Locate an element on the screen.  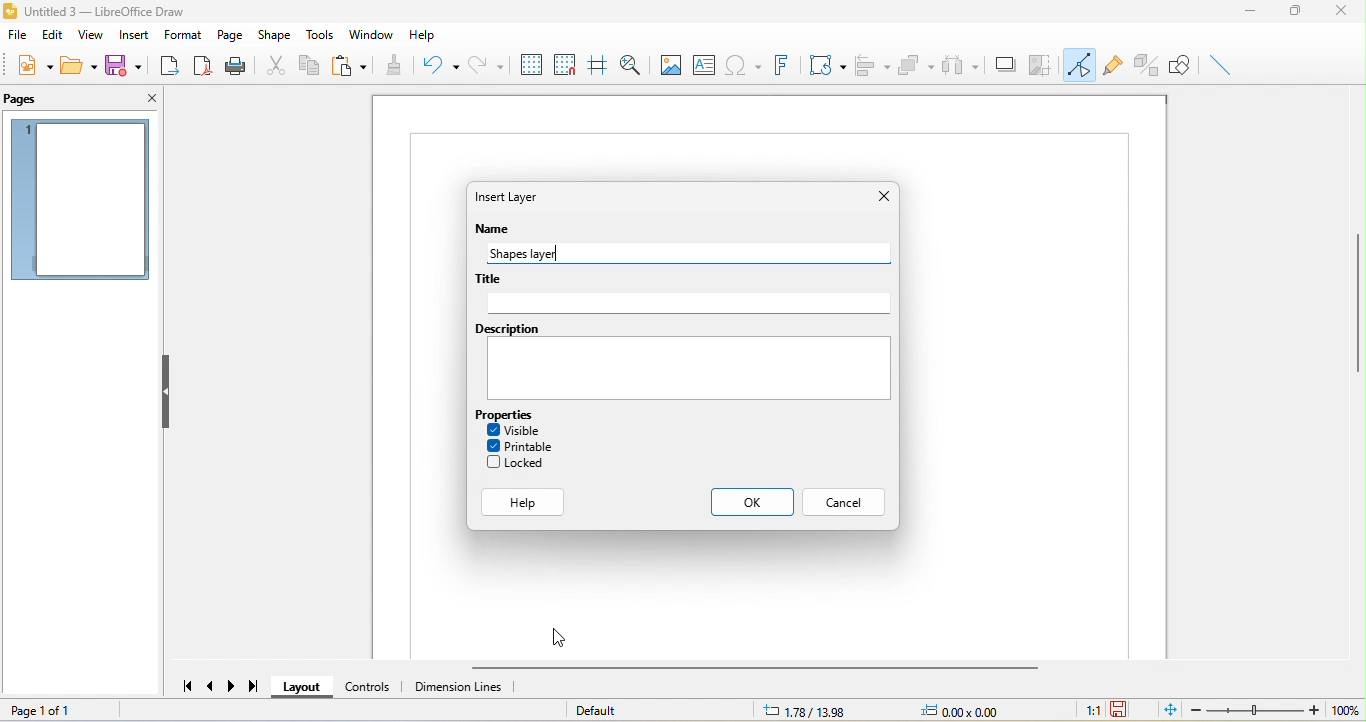
close is located at coordinates (882, 197).